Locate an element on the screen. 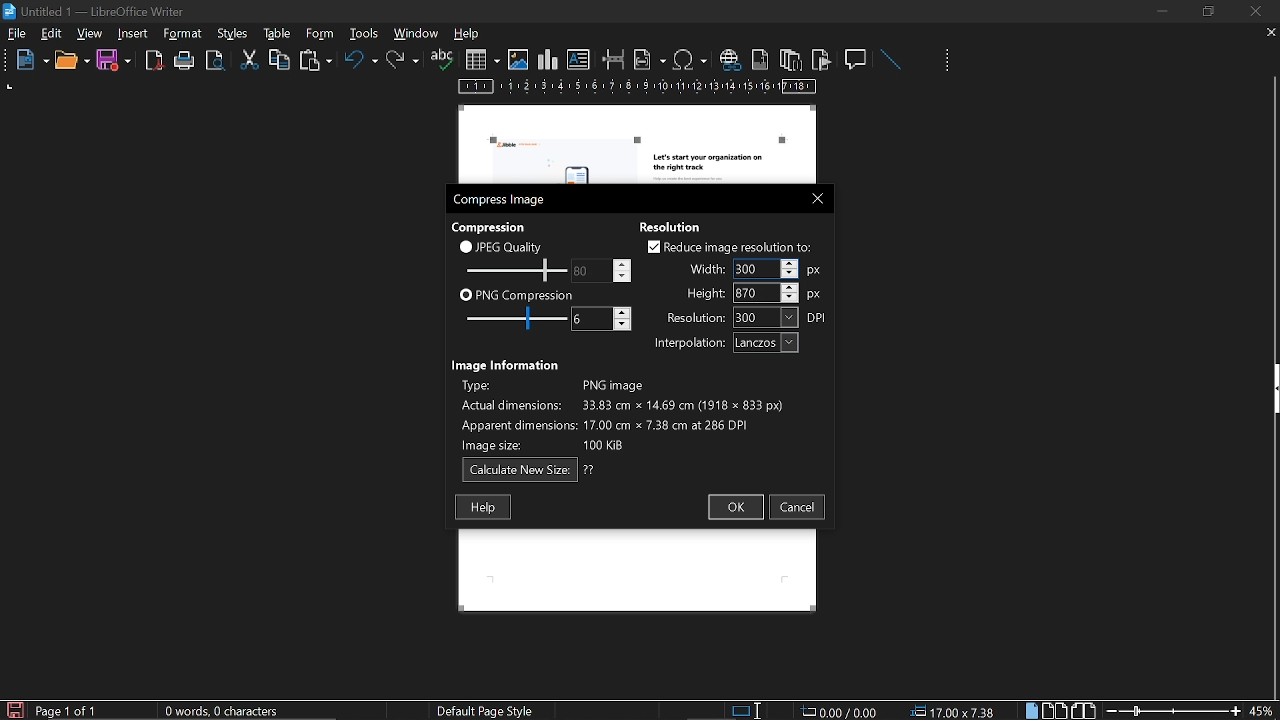 Image resolution: width=1280 pixels, height=720 pixels. jpeg quality scale is located at coordinates (513, 269).